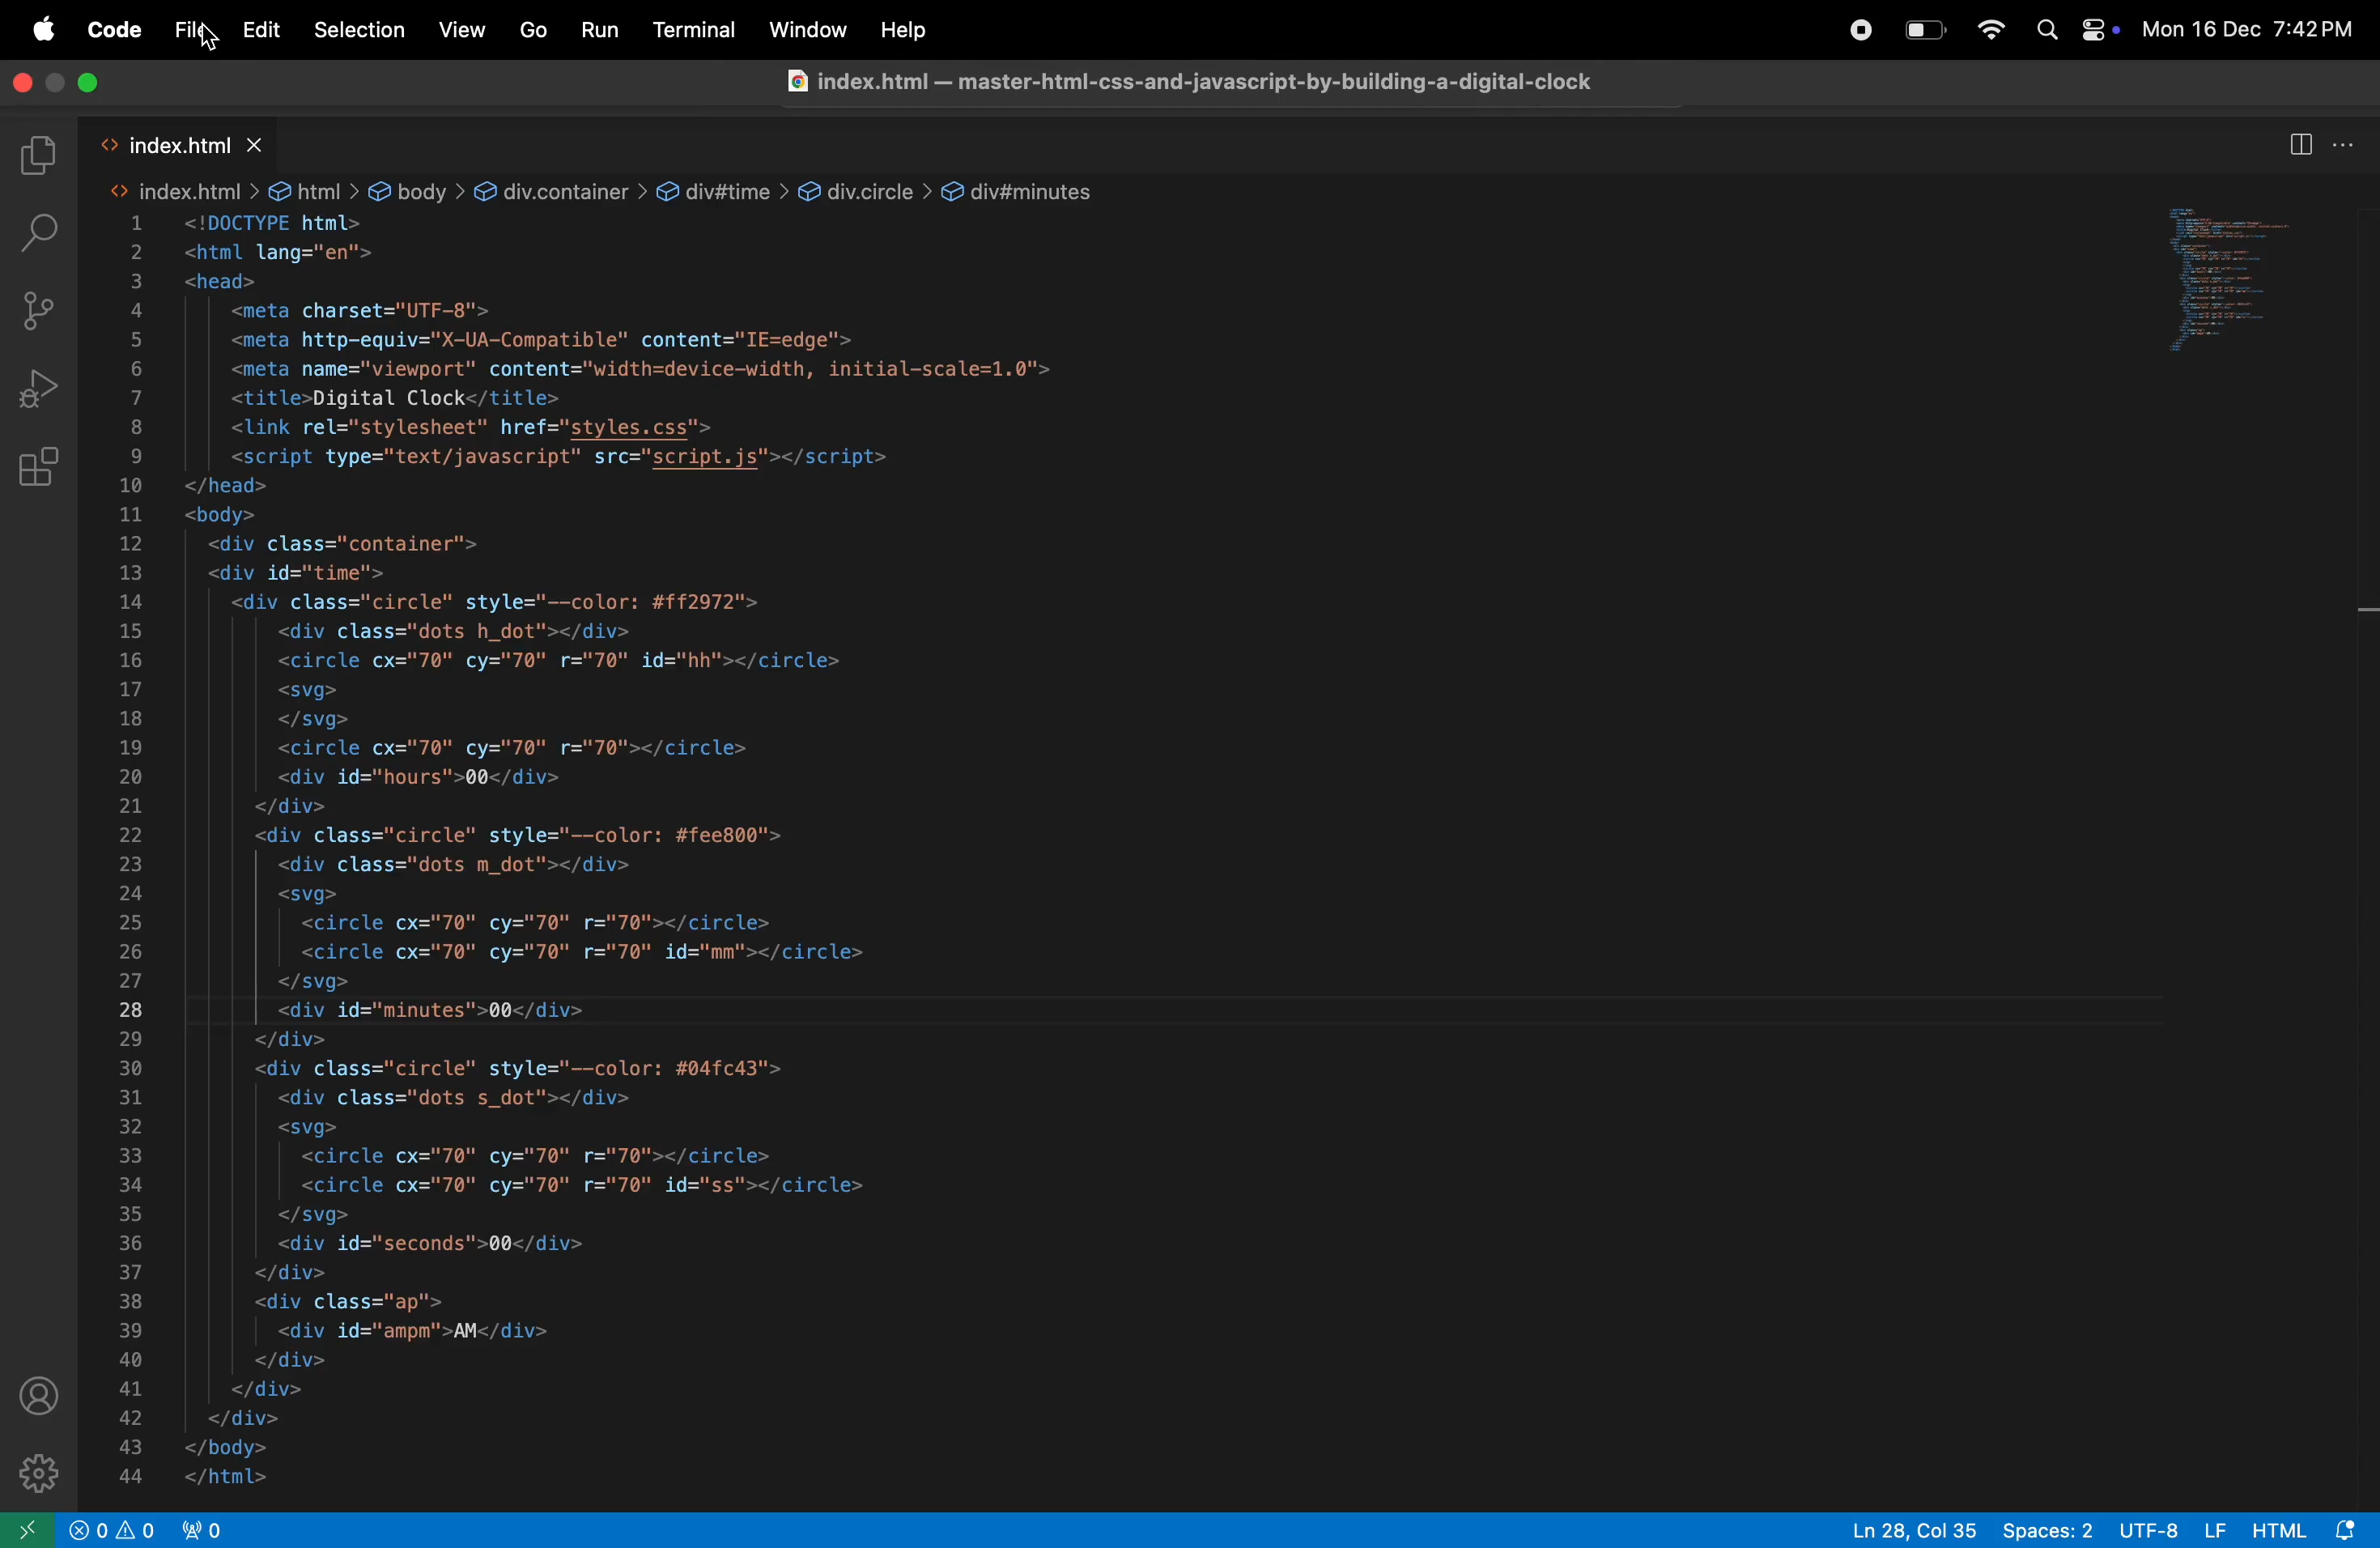 The width and height of the screenshot is (2380, 1548). What do you see at coordinates (2250, 278) in the screenshot?
I see `window` at bounding box center [2250, 278].